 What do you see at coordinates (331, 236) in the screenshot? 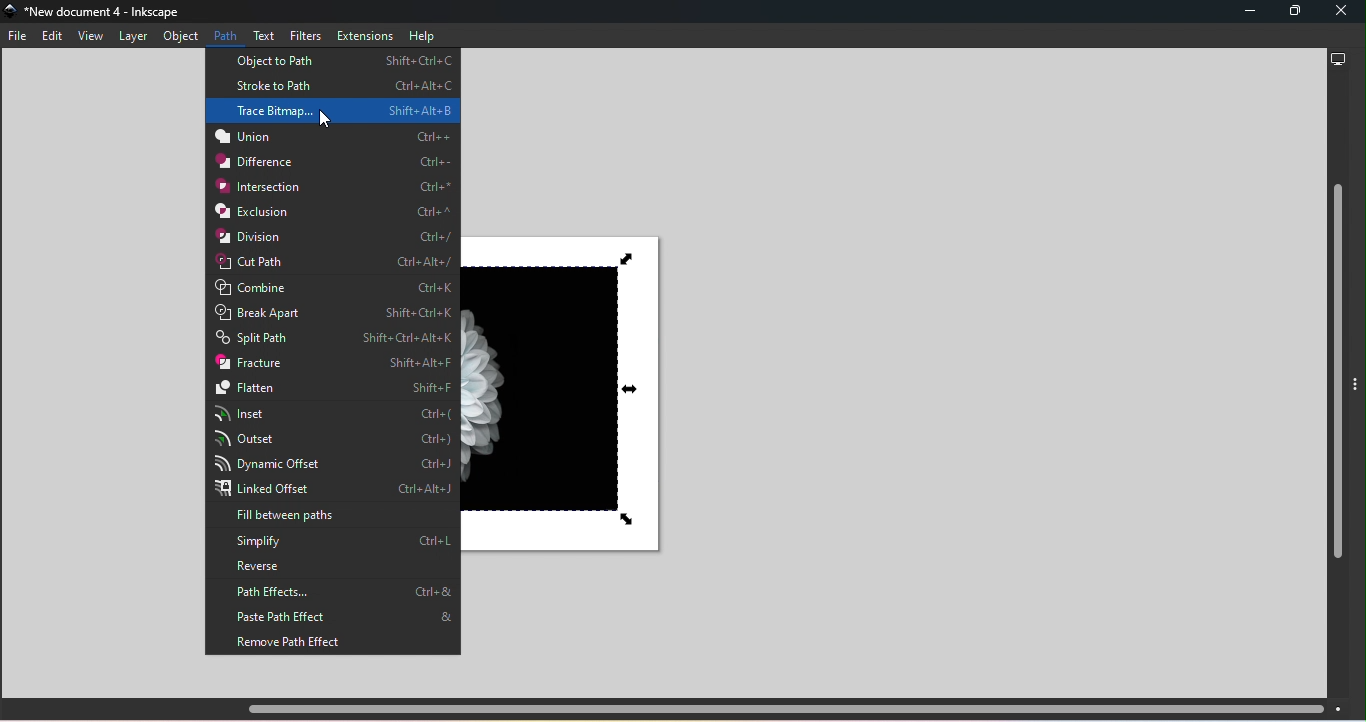
I see `Division` at bounding box center [331, 236].